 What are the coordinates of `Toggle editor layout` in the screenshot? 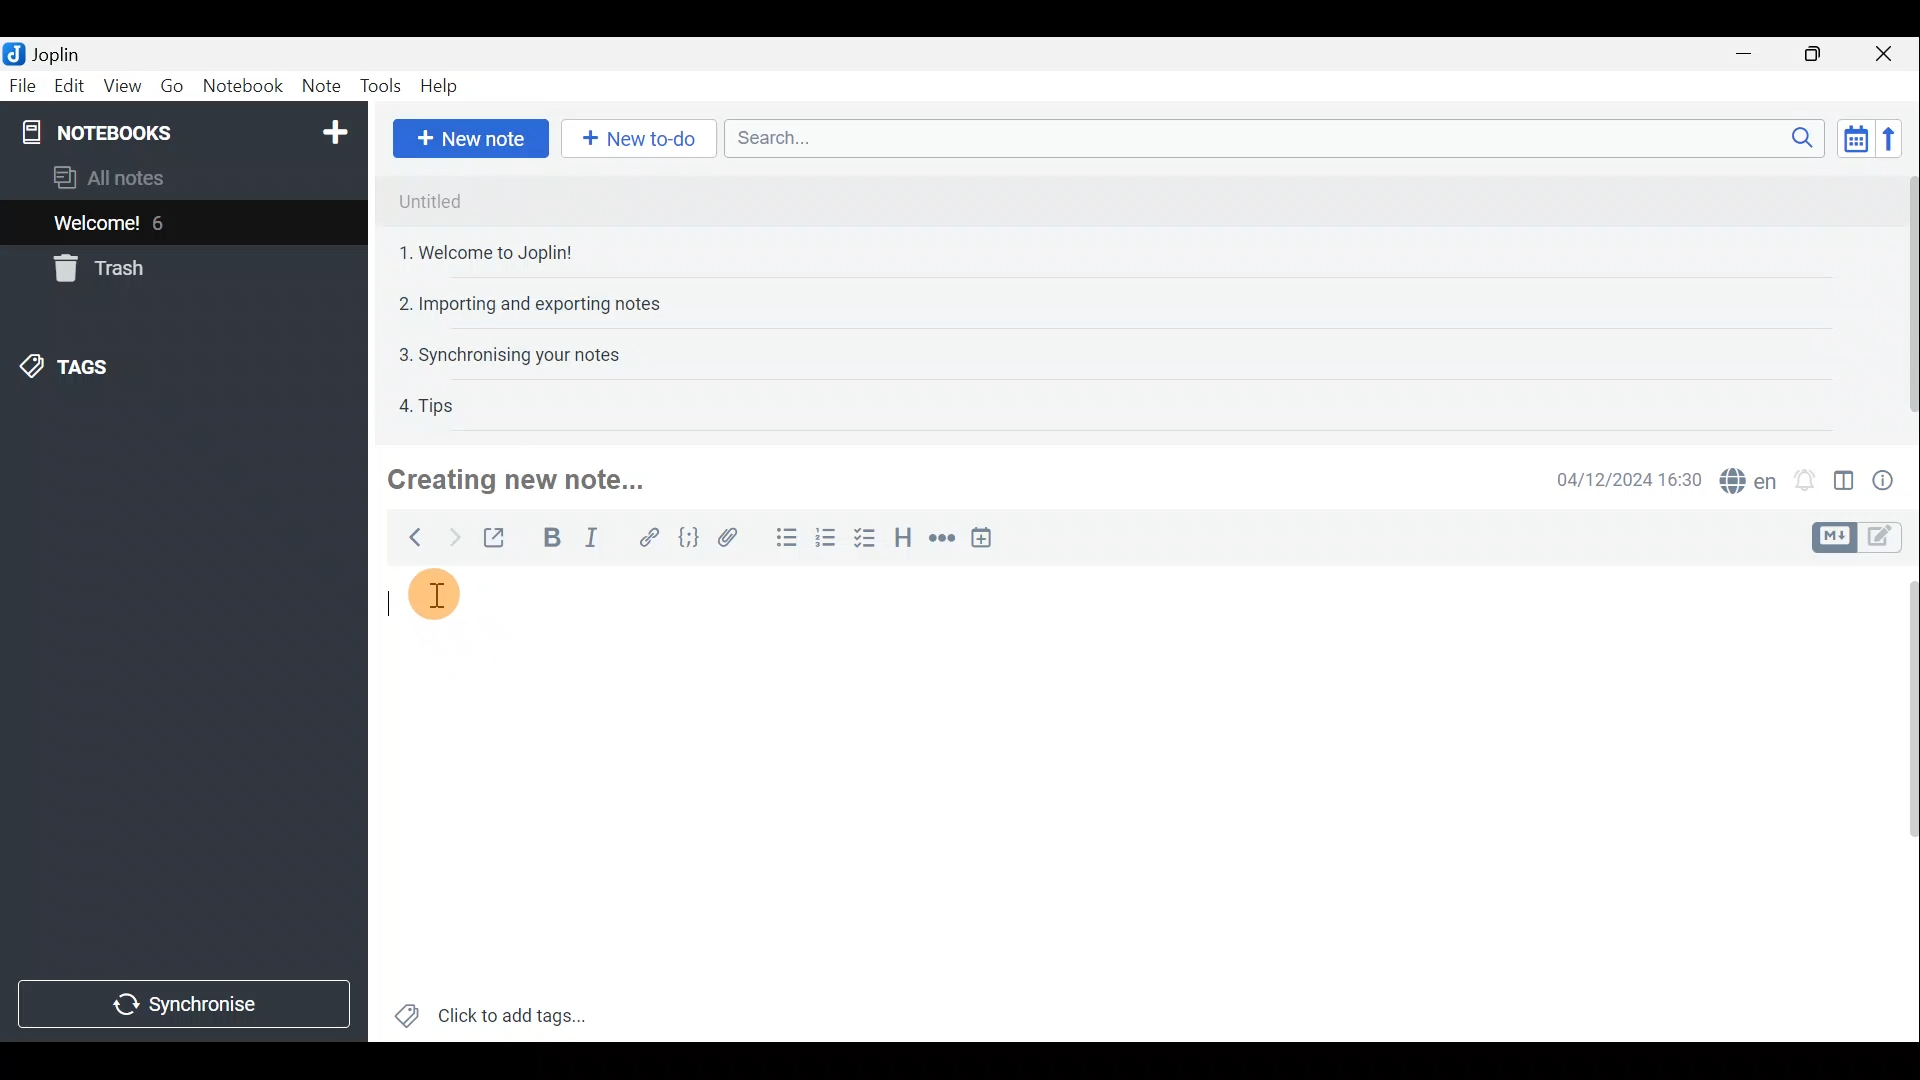 It's located at (1845, 484).